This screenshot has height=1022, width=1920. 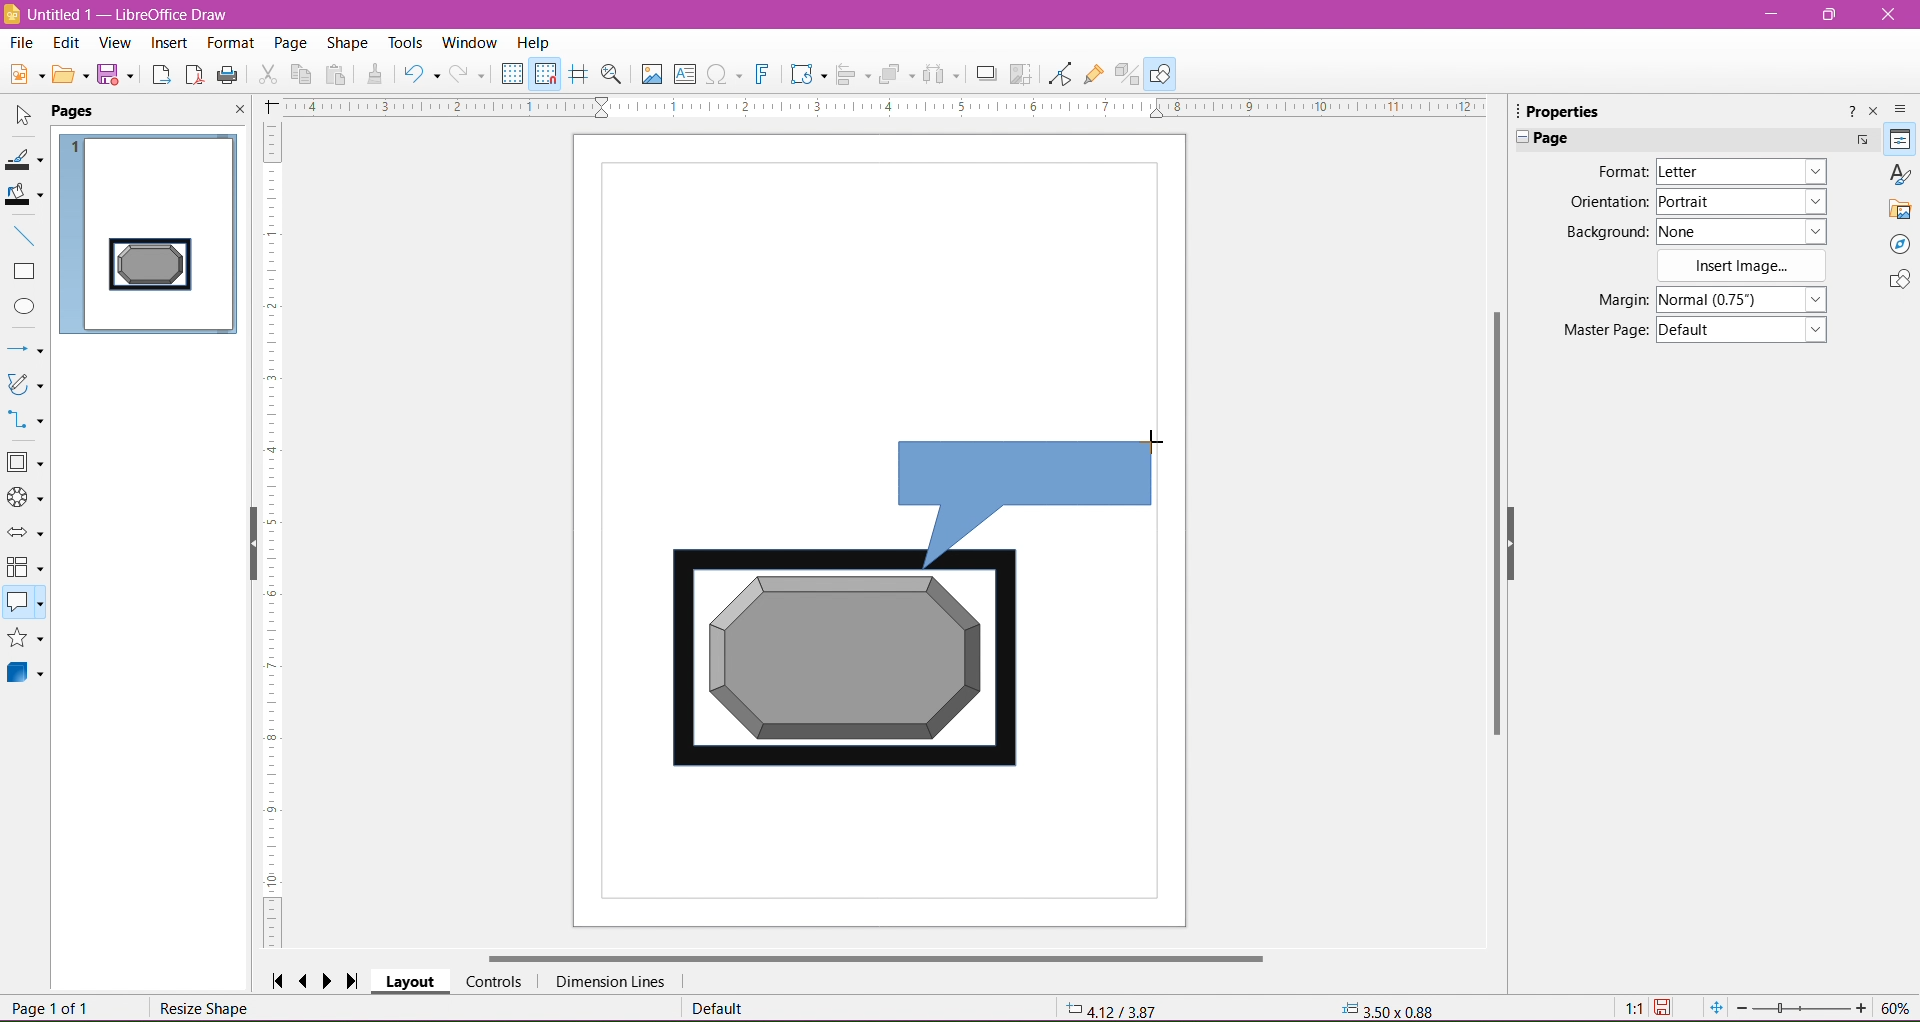 What do you see at coordinates (1571, 110) in the screenshot?
I see `Properties` at bounding box center [1571, 110].